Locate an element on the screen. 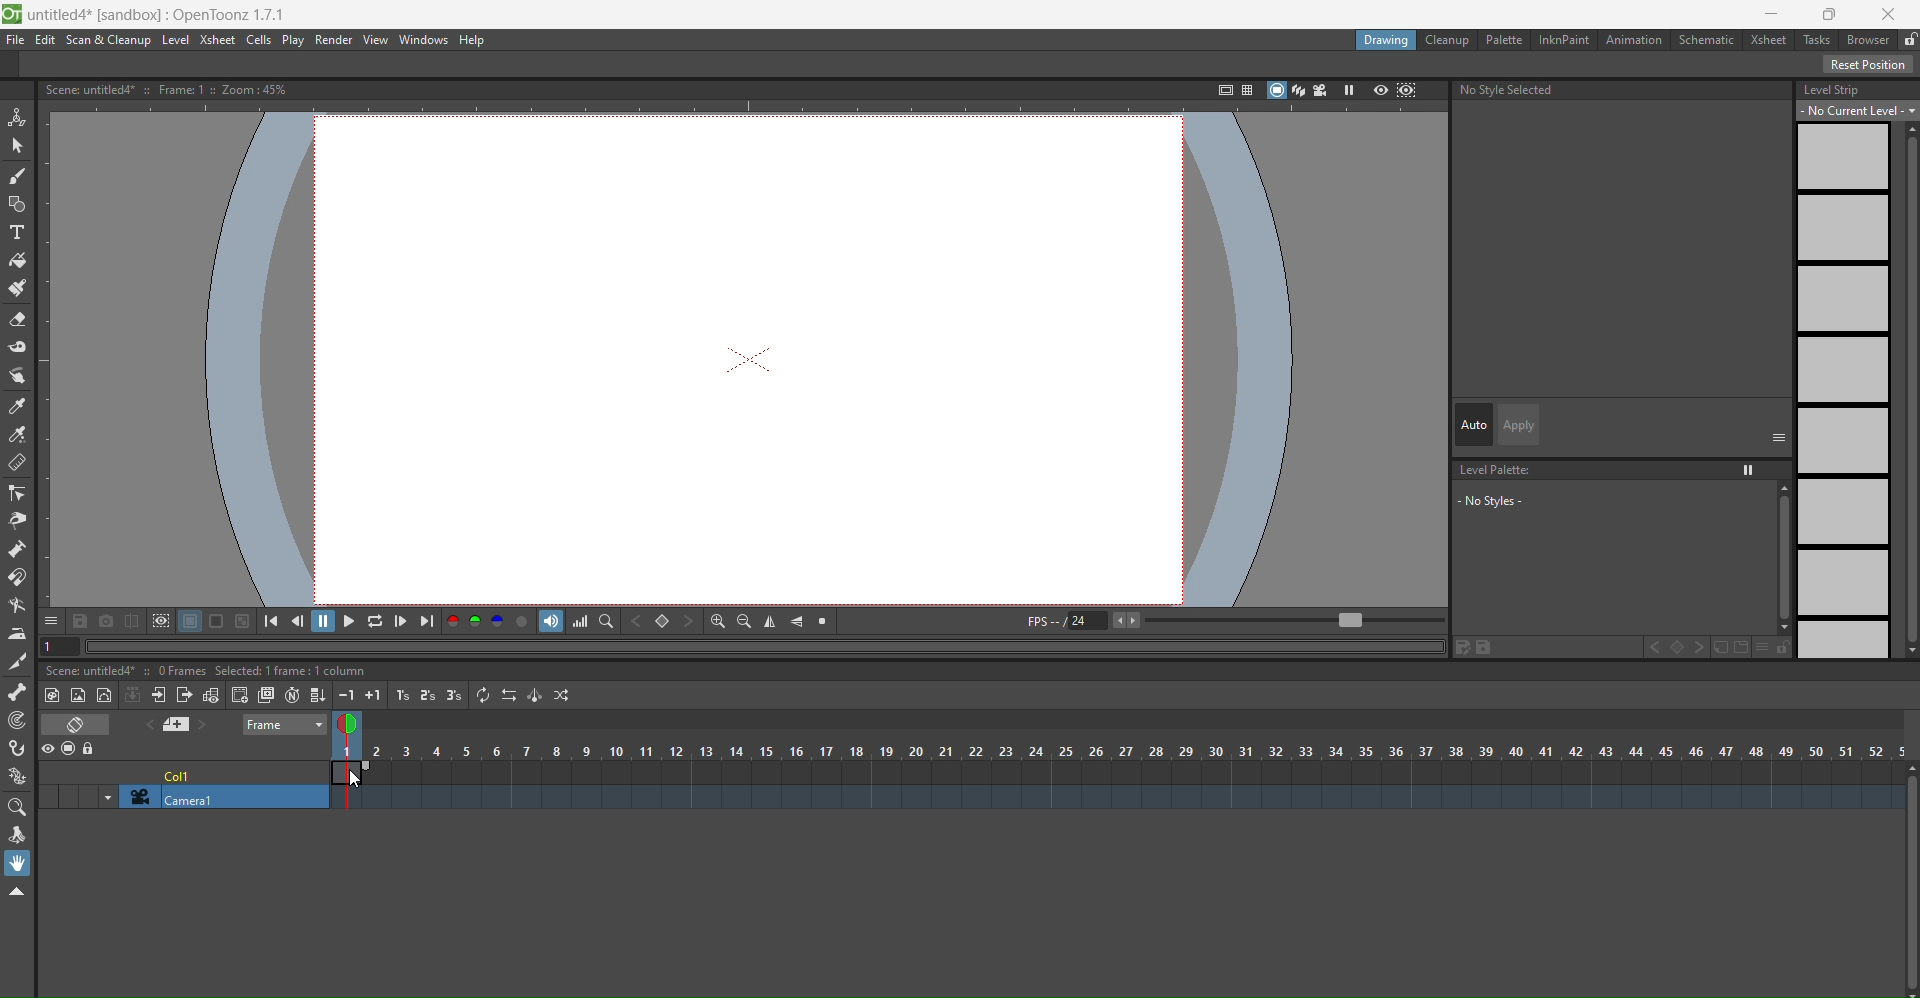 The image size is (1920, 998). toggle edit in place is located at coordinates (209, 694).